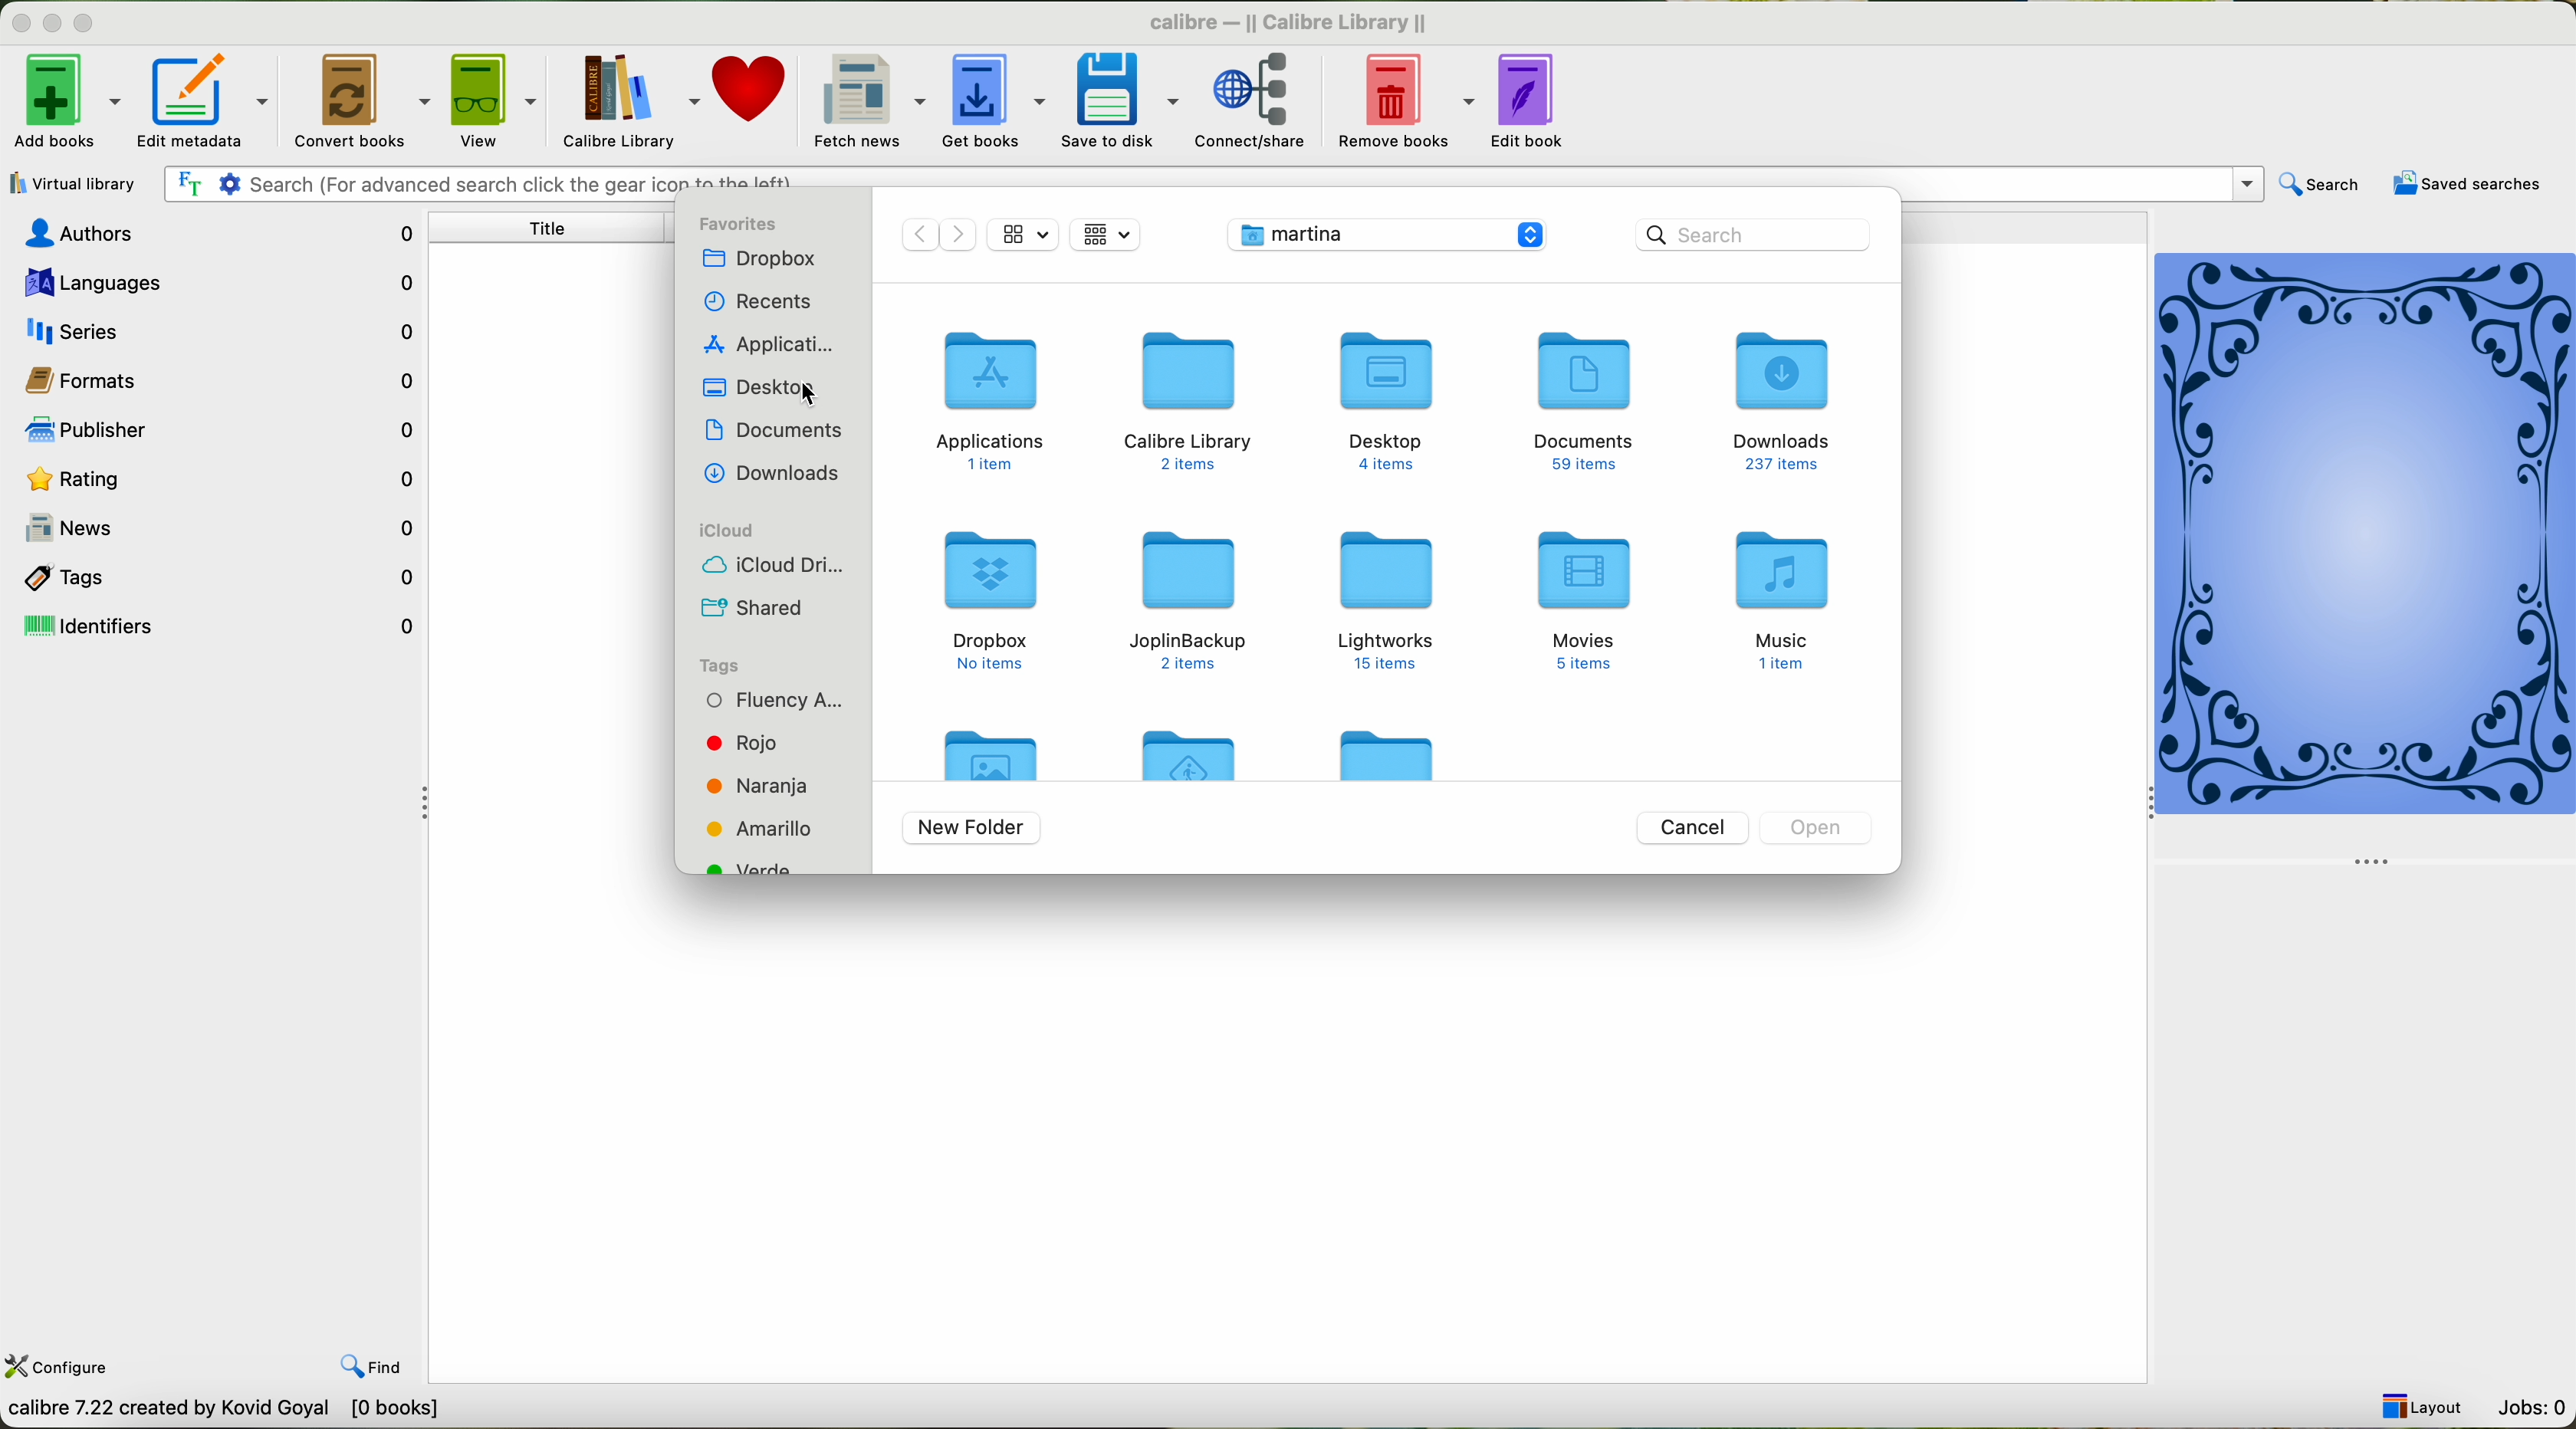 The image size is (2576, 1429). Describe the element at coordinates (914, 234) in the screenshot. I see `previous` at that location.